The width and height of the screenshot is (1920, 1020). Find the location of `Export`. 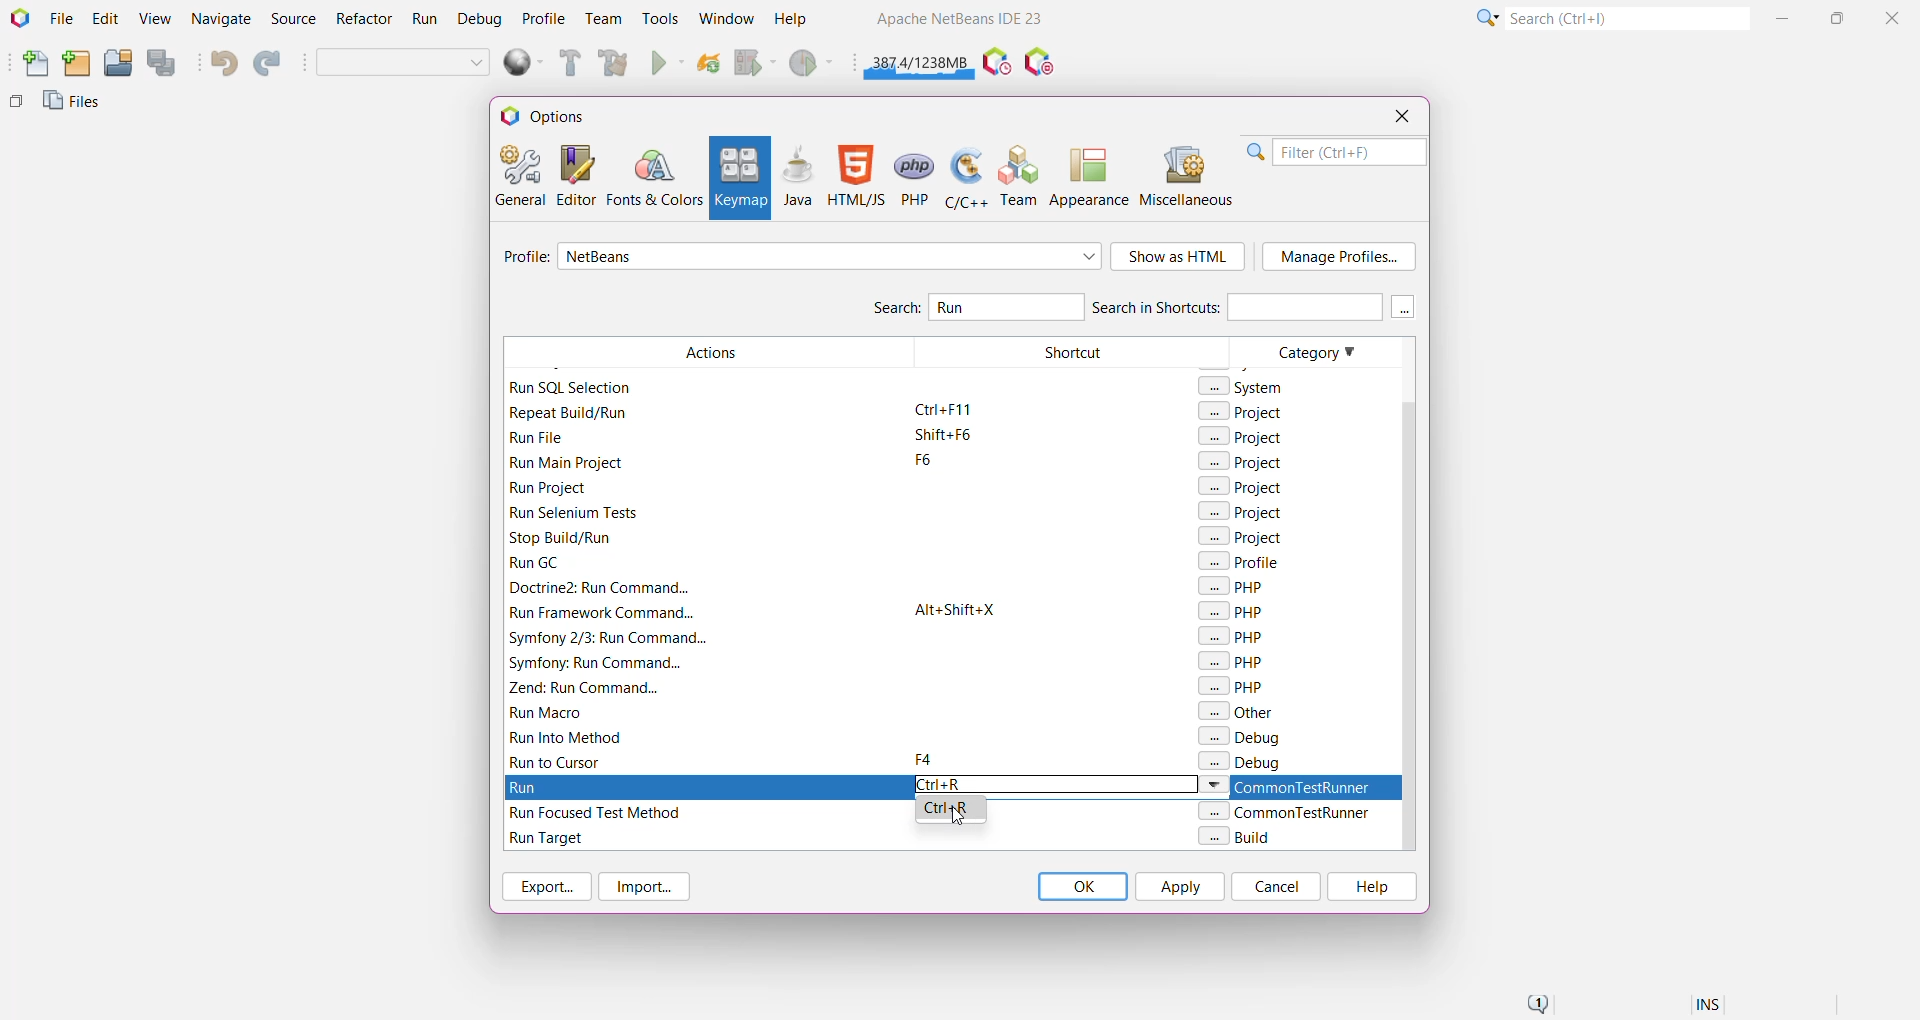

Export is located at coordinates (544, 886).